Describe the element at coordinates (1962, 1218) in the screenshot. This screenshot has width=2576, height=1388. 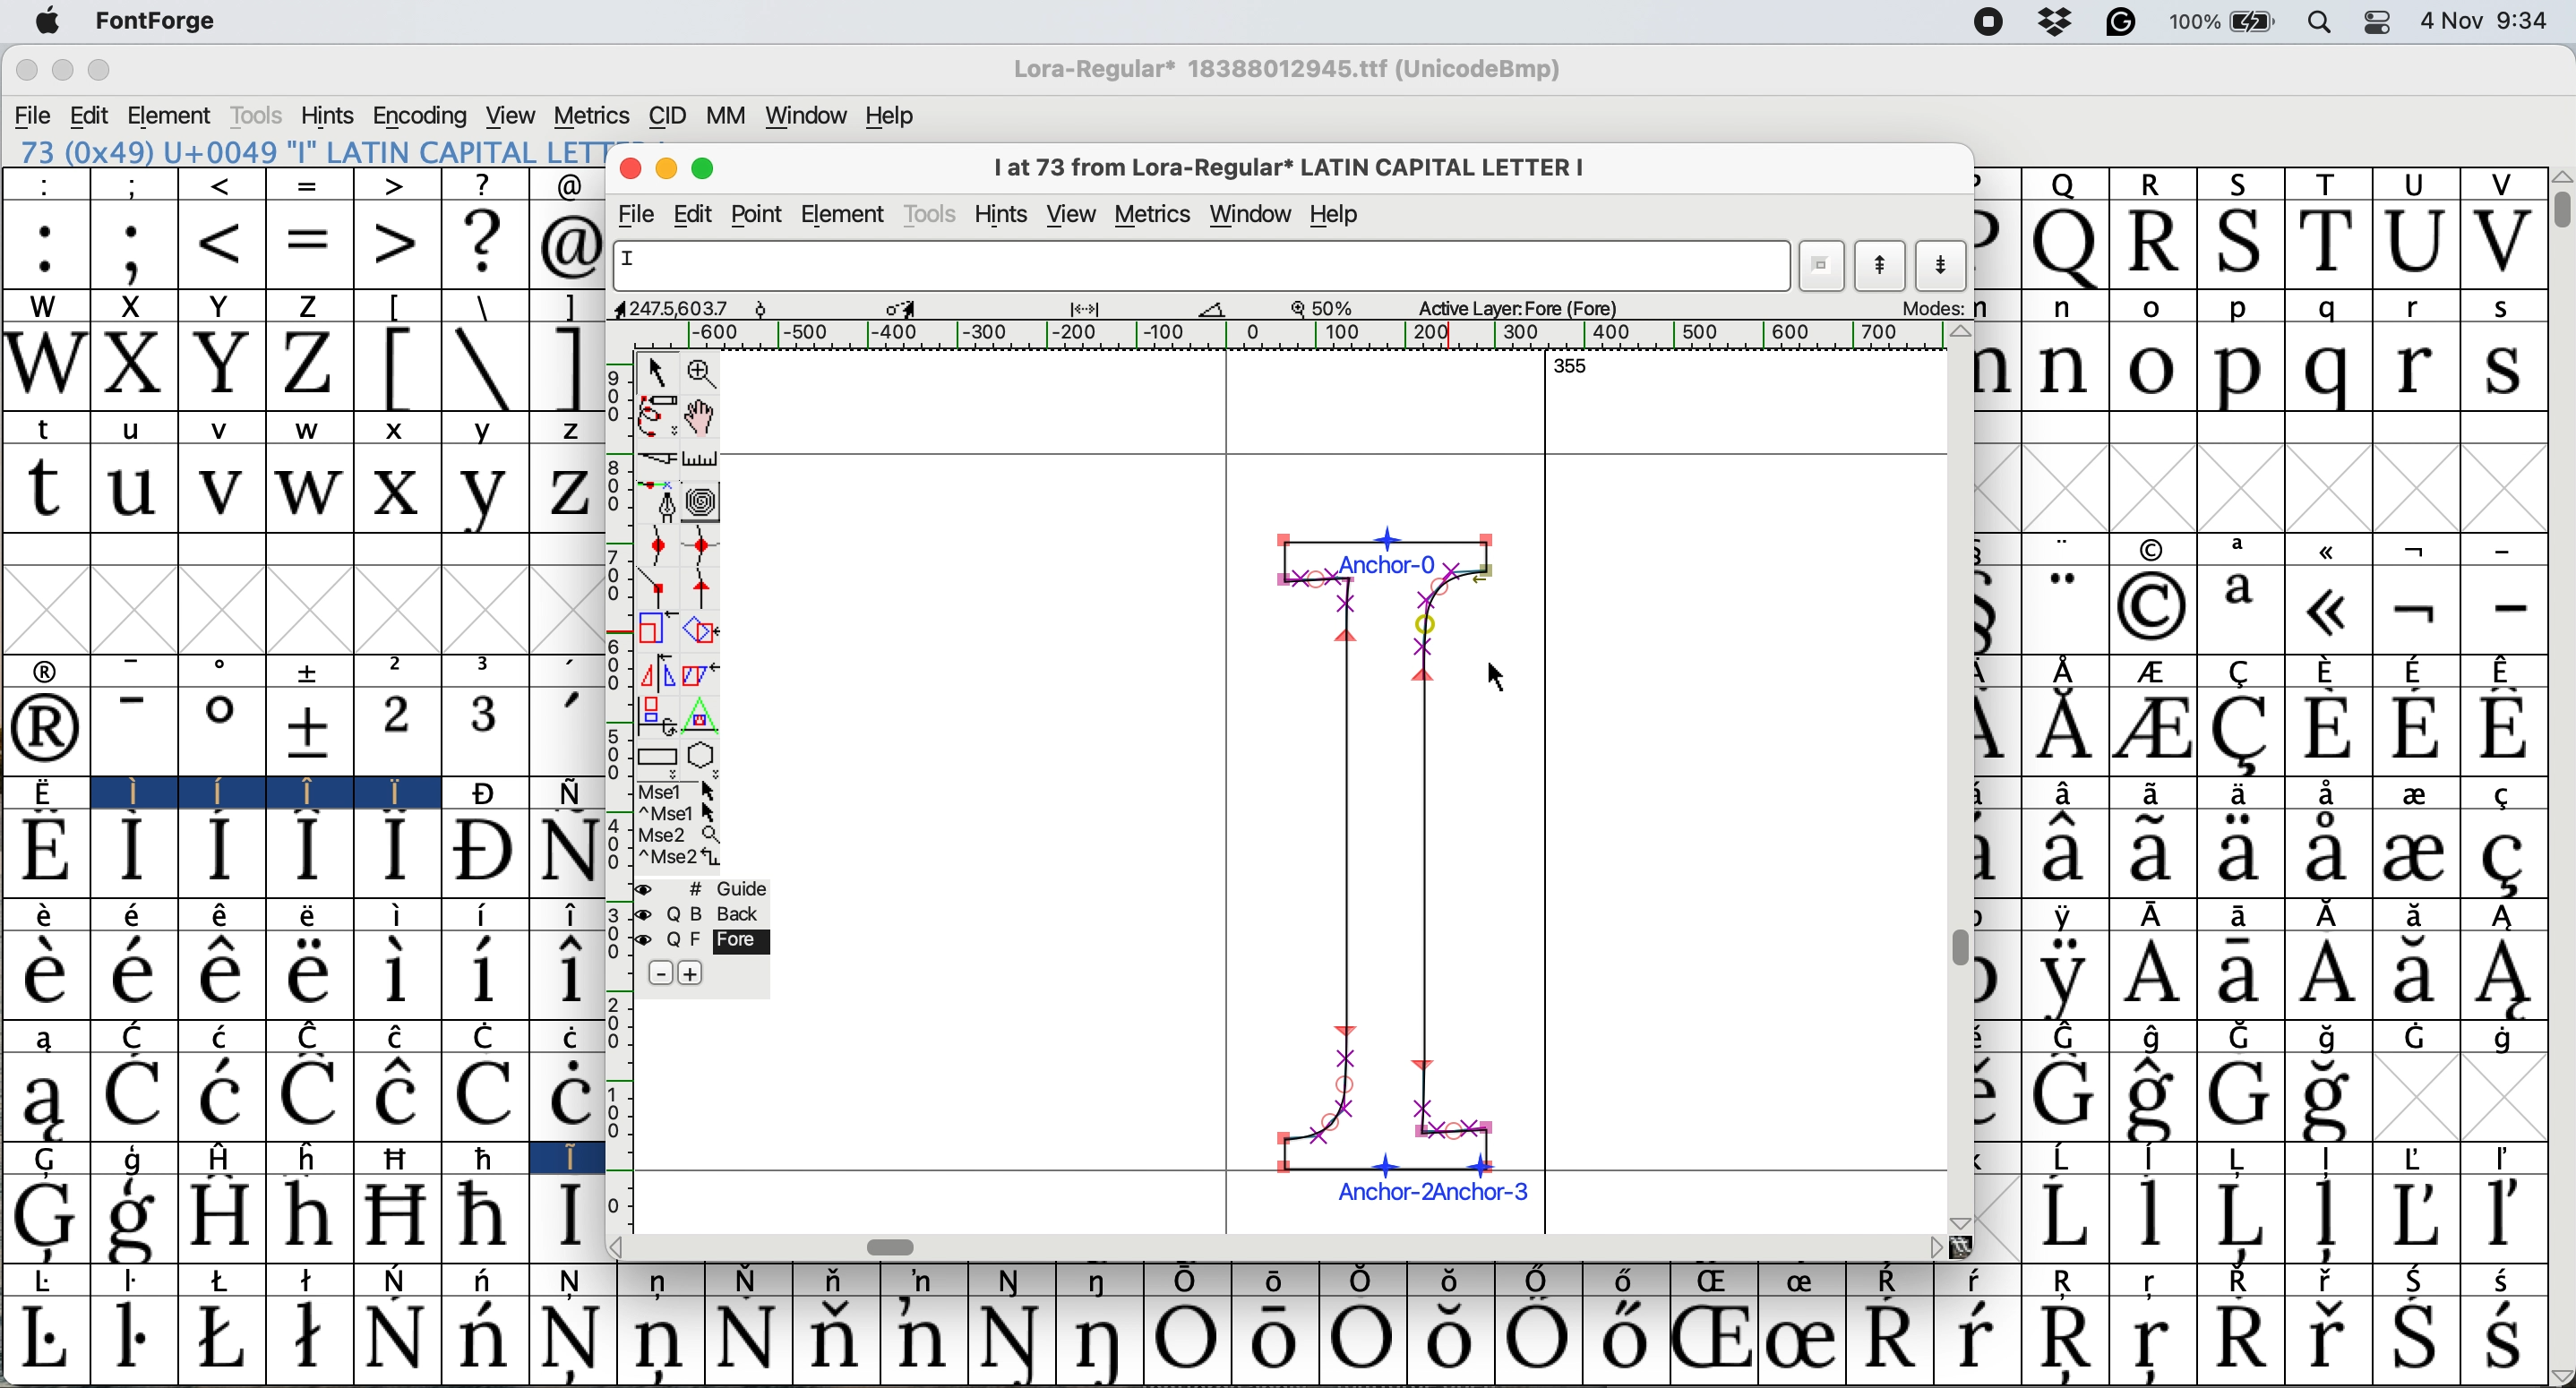
I see `` at that location.